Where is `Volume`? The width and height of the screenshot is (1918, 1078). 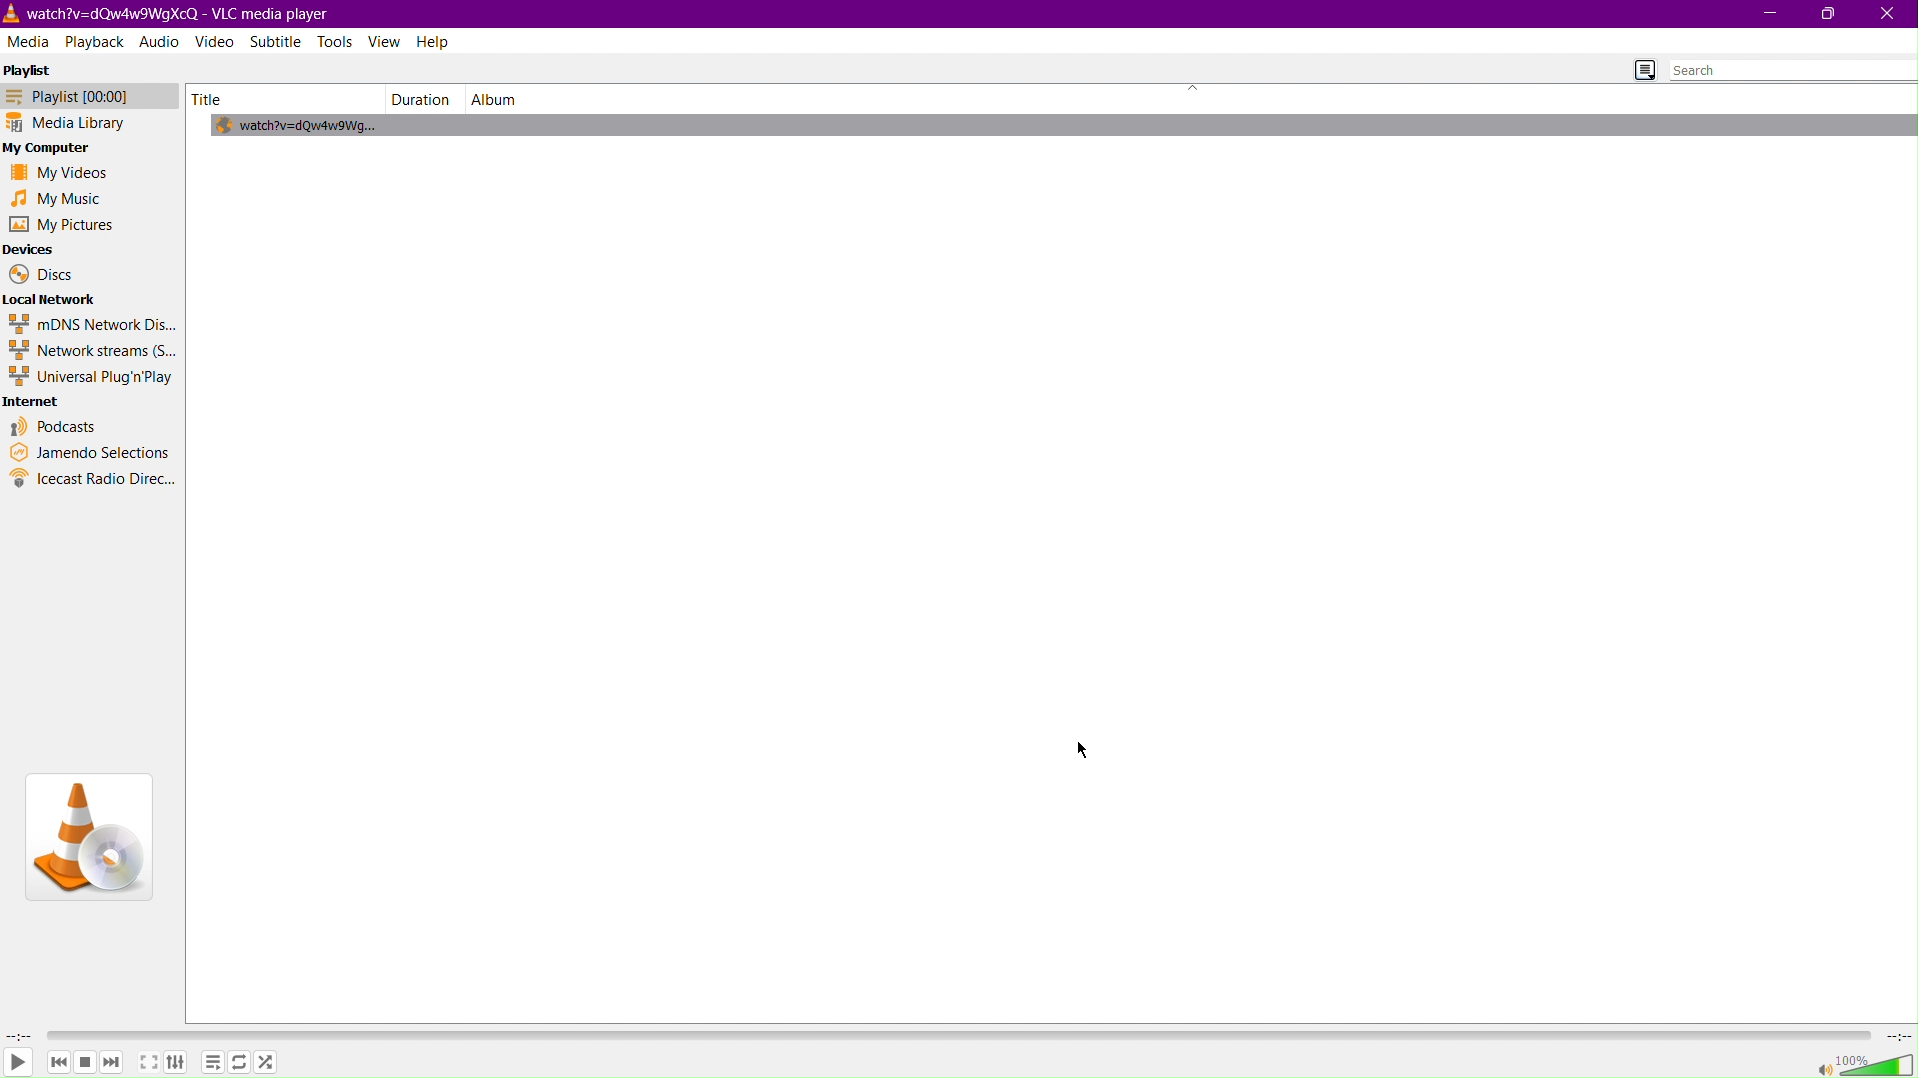 Volume is located at coordinates (1860, 1063).